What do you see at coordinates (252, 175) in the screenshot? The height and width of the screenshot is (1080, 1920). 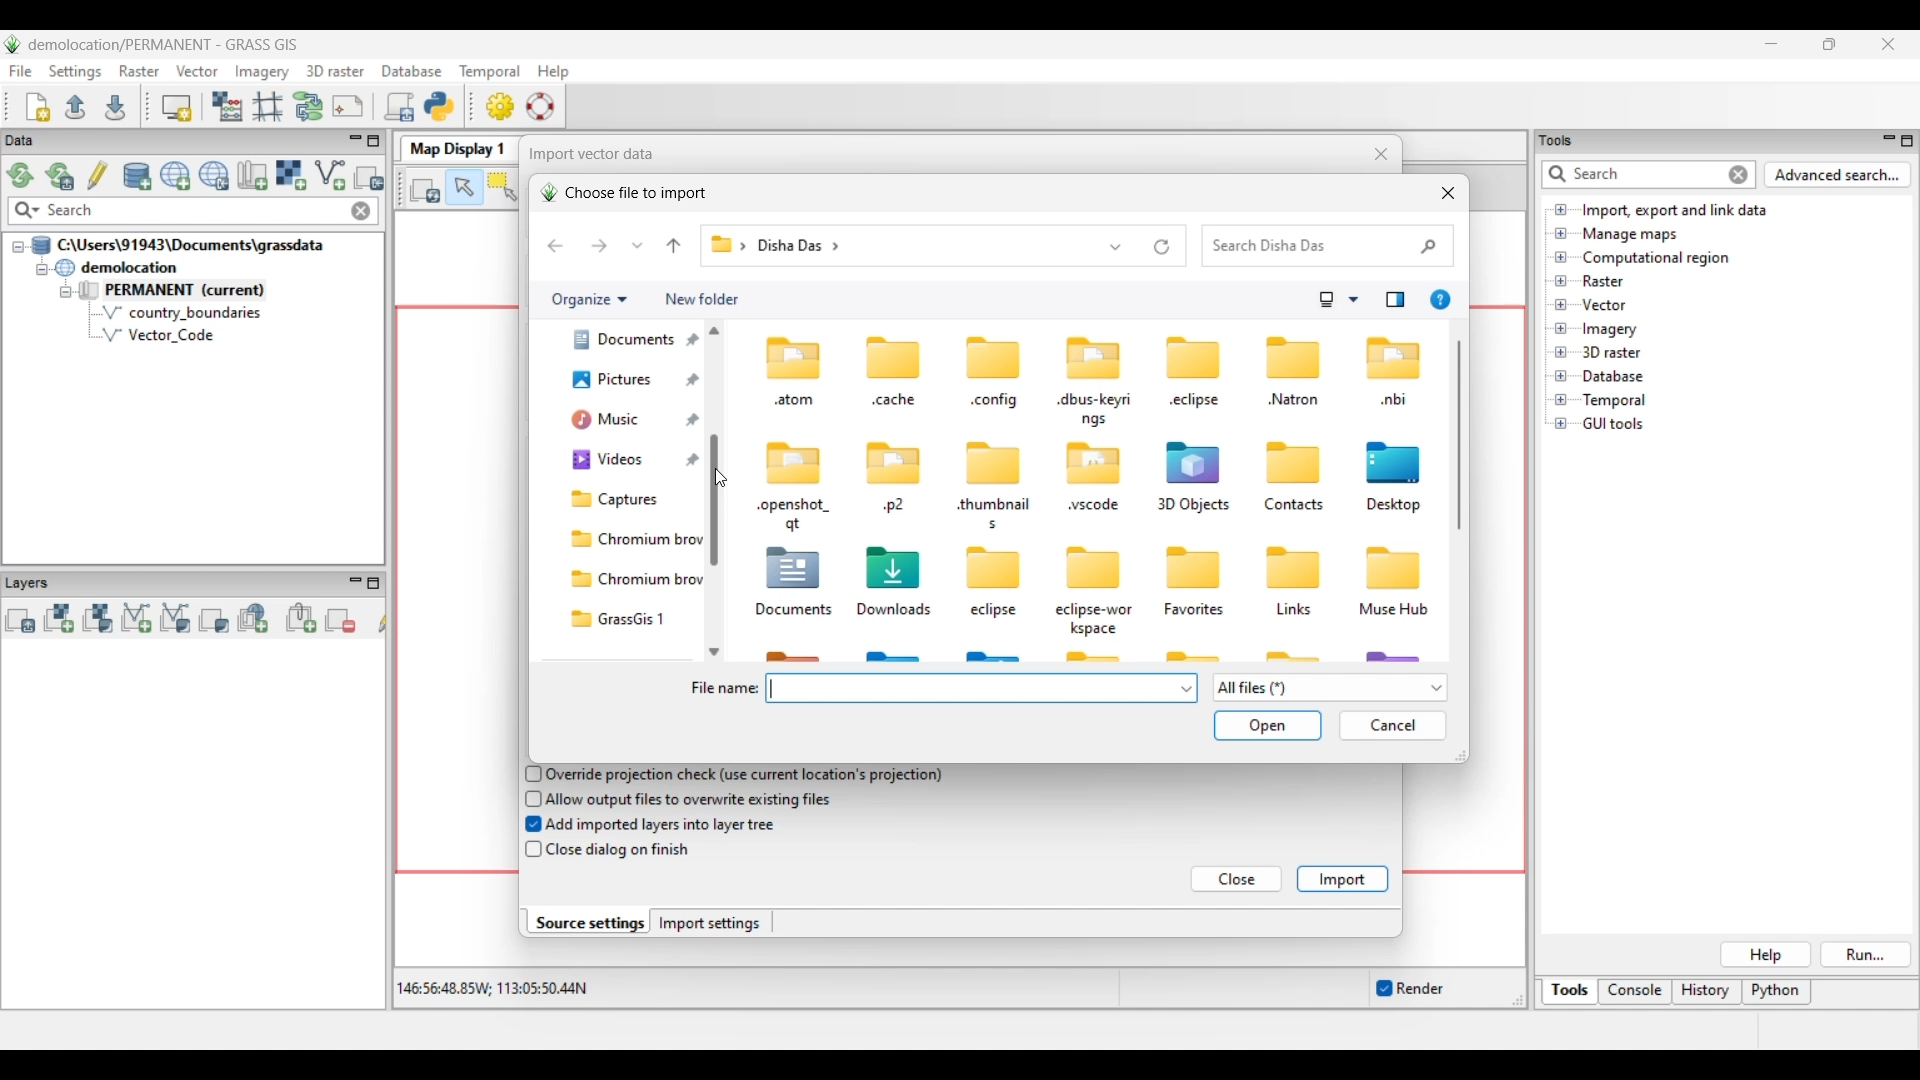 I see `Create new map set in current project` at bounding box center [252, 175].